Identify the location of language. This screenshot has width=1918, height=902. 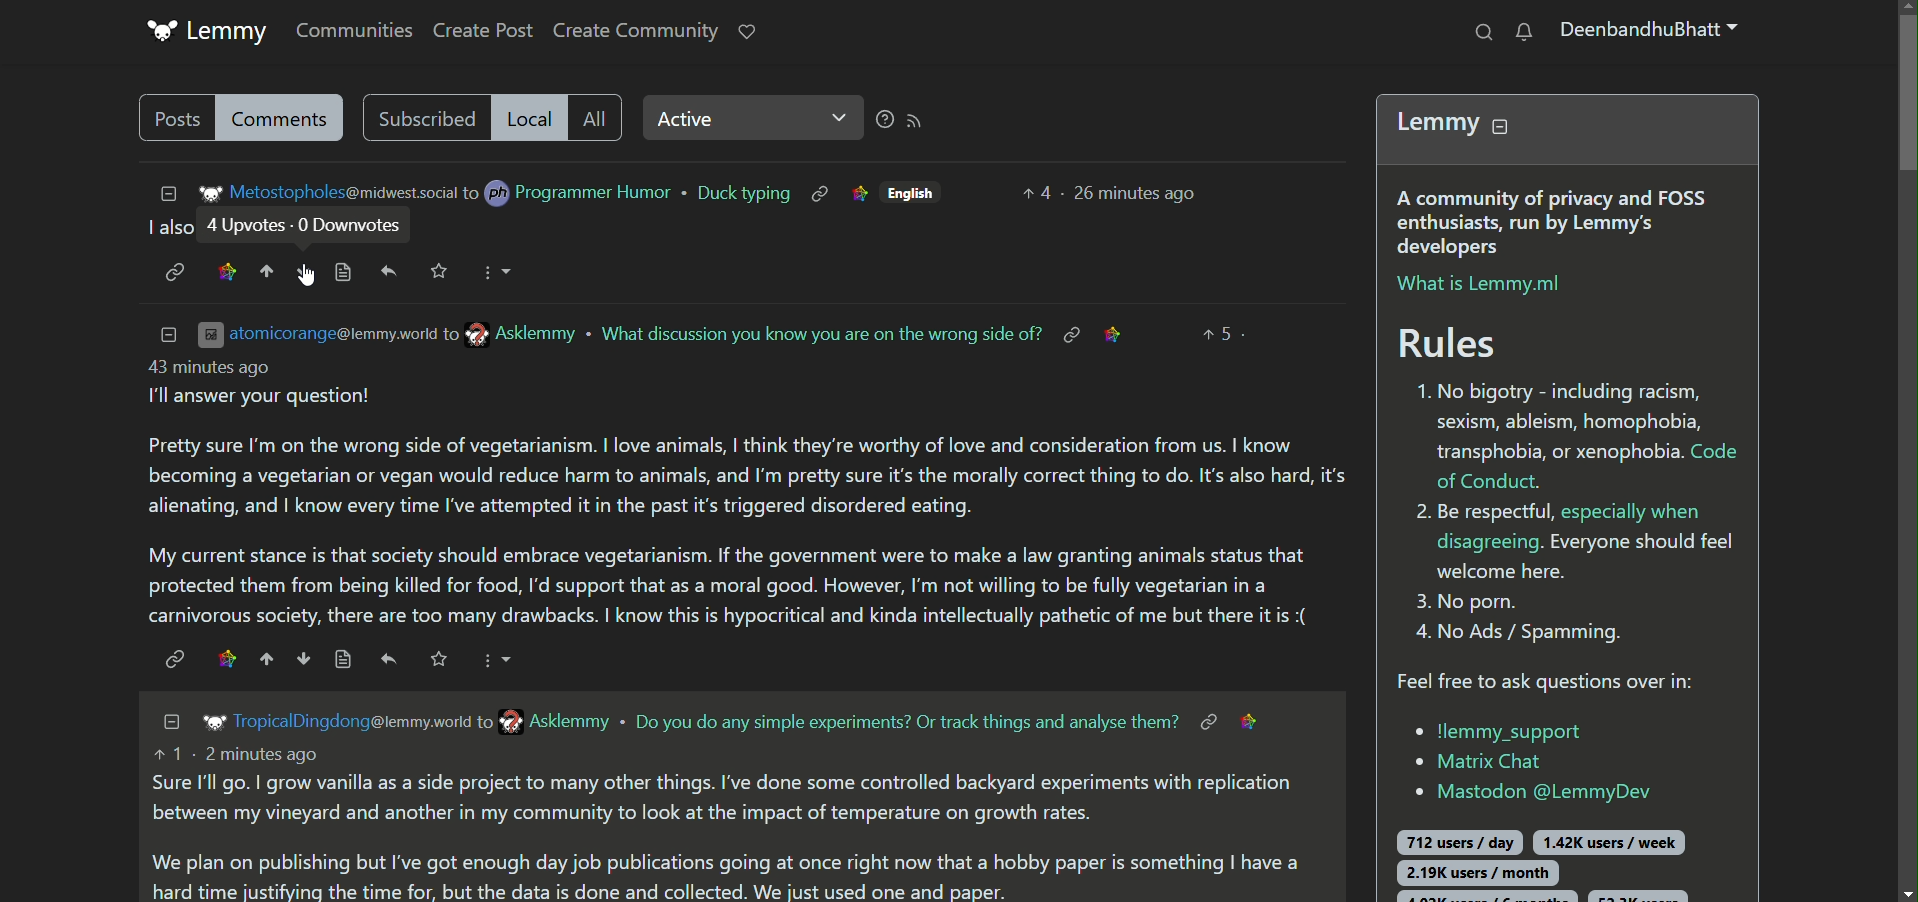
(918, 193).